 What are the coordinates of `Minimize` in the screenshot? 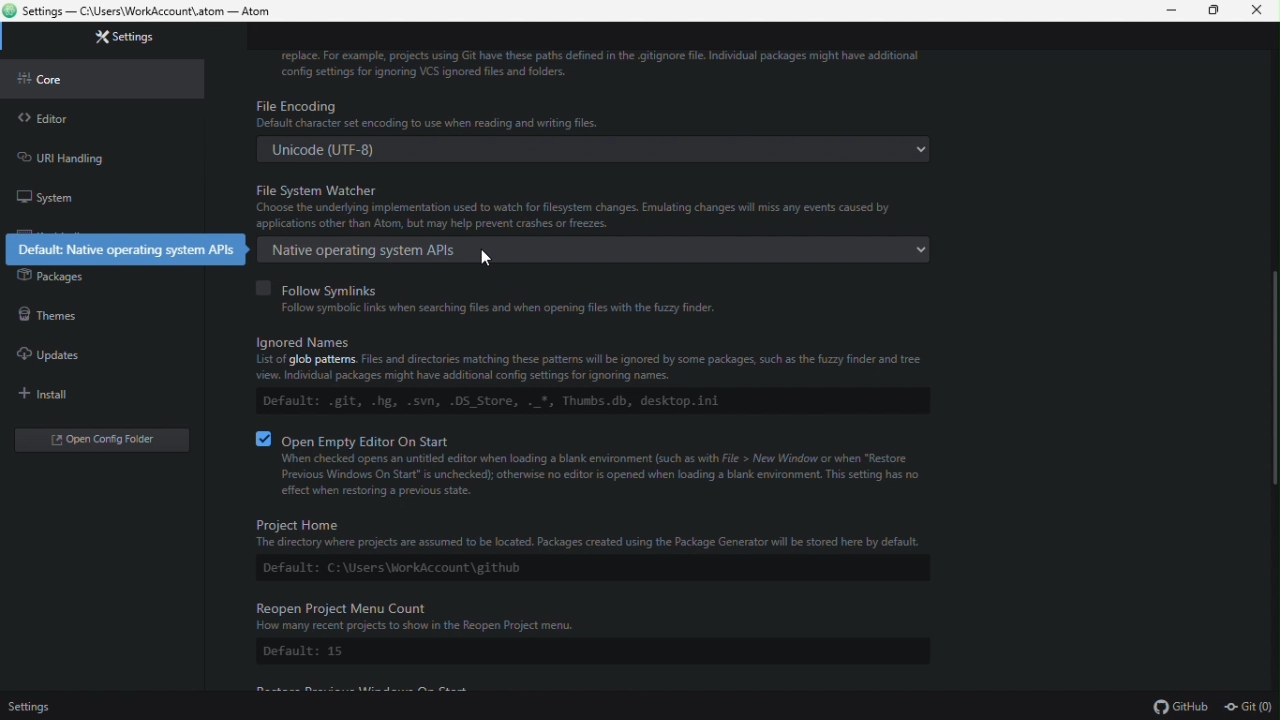 It's located at (1172, 10).